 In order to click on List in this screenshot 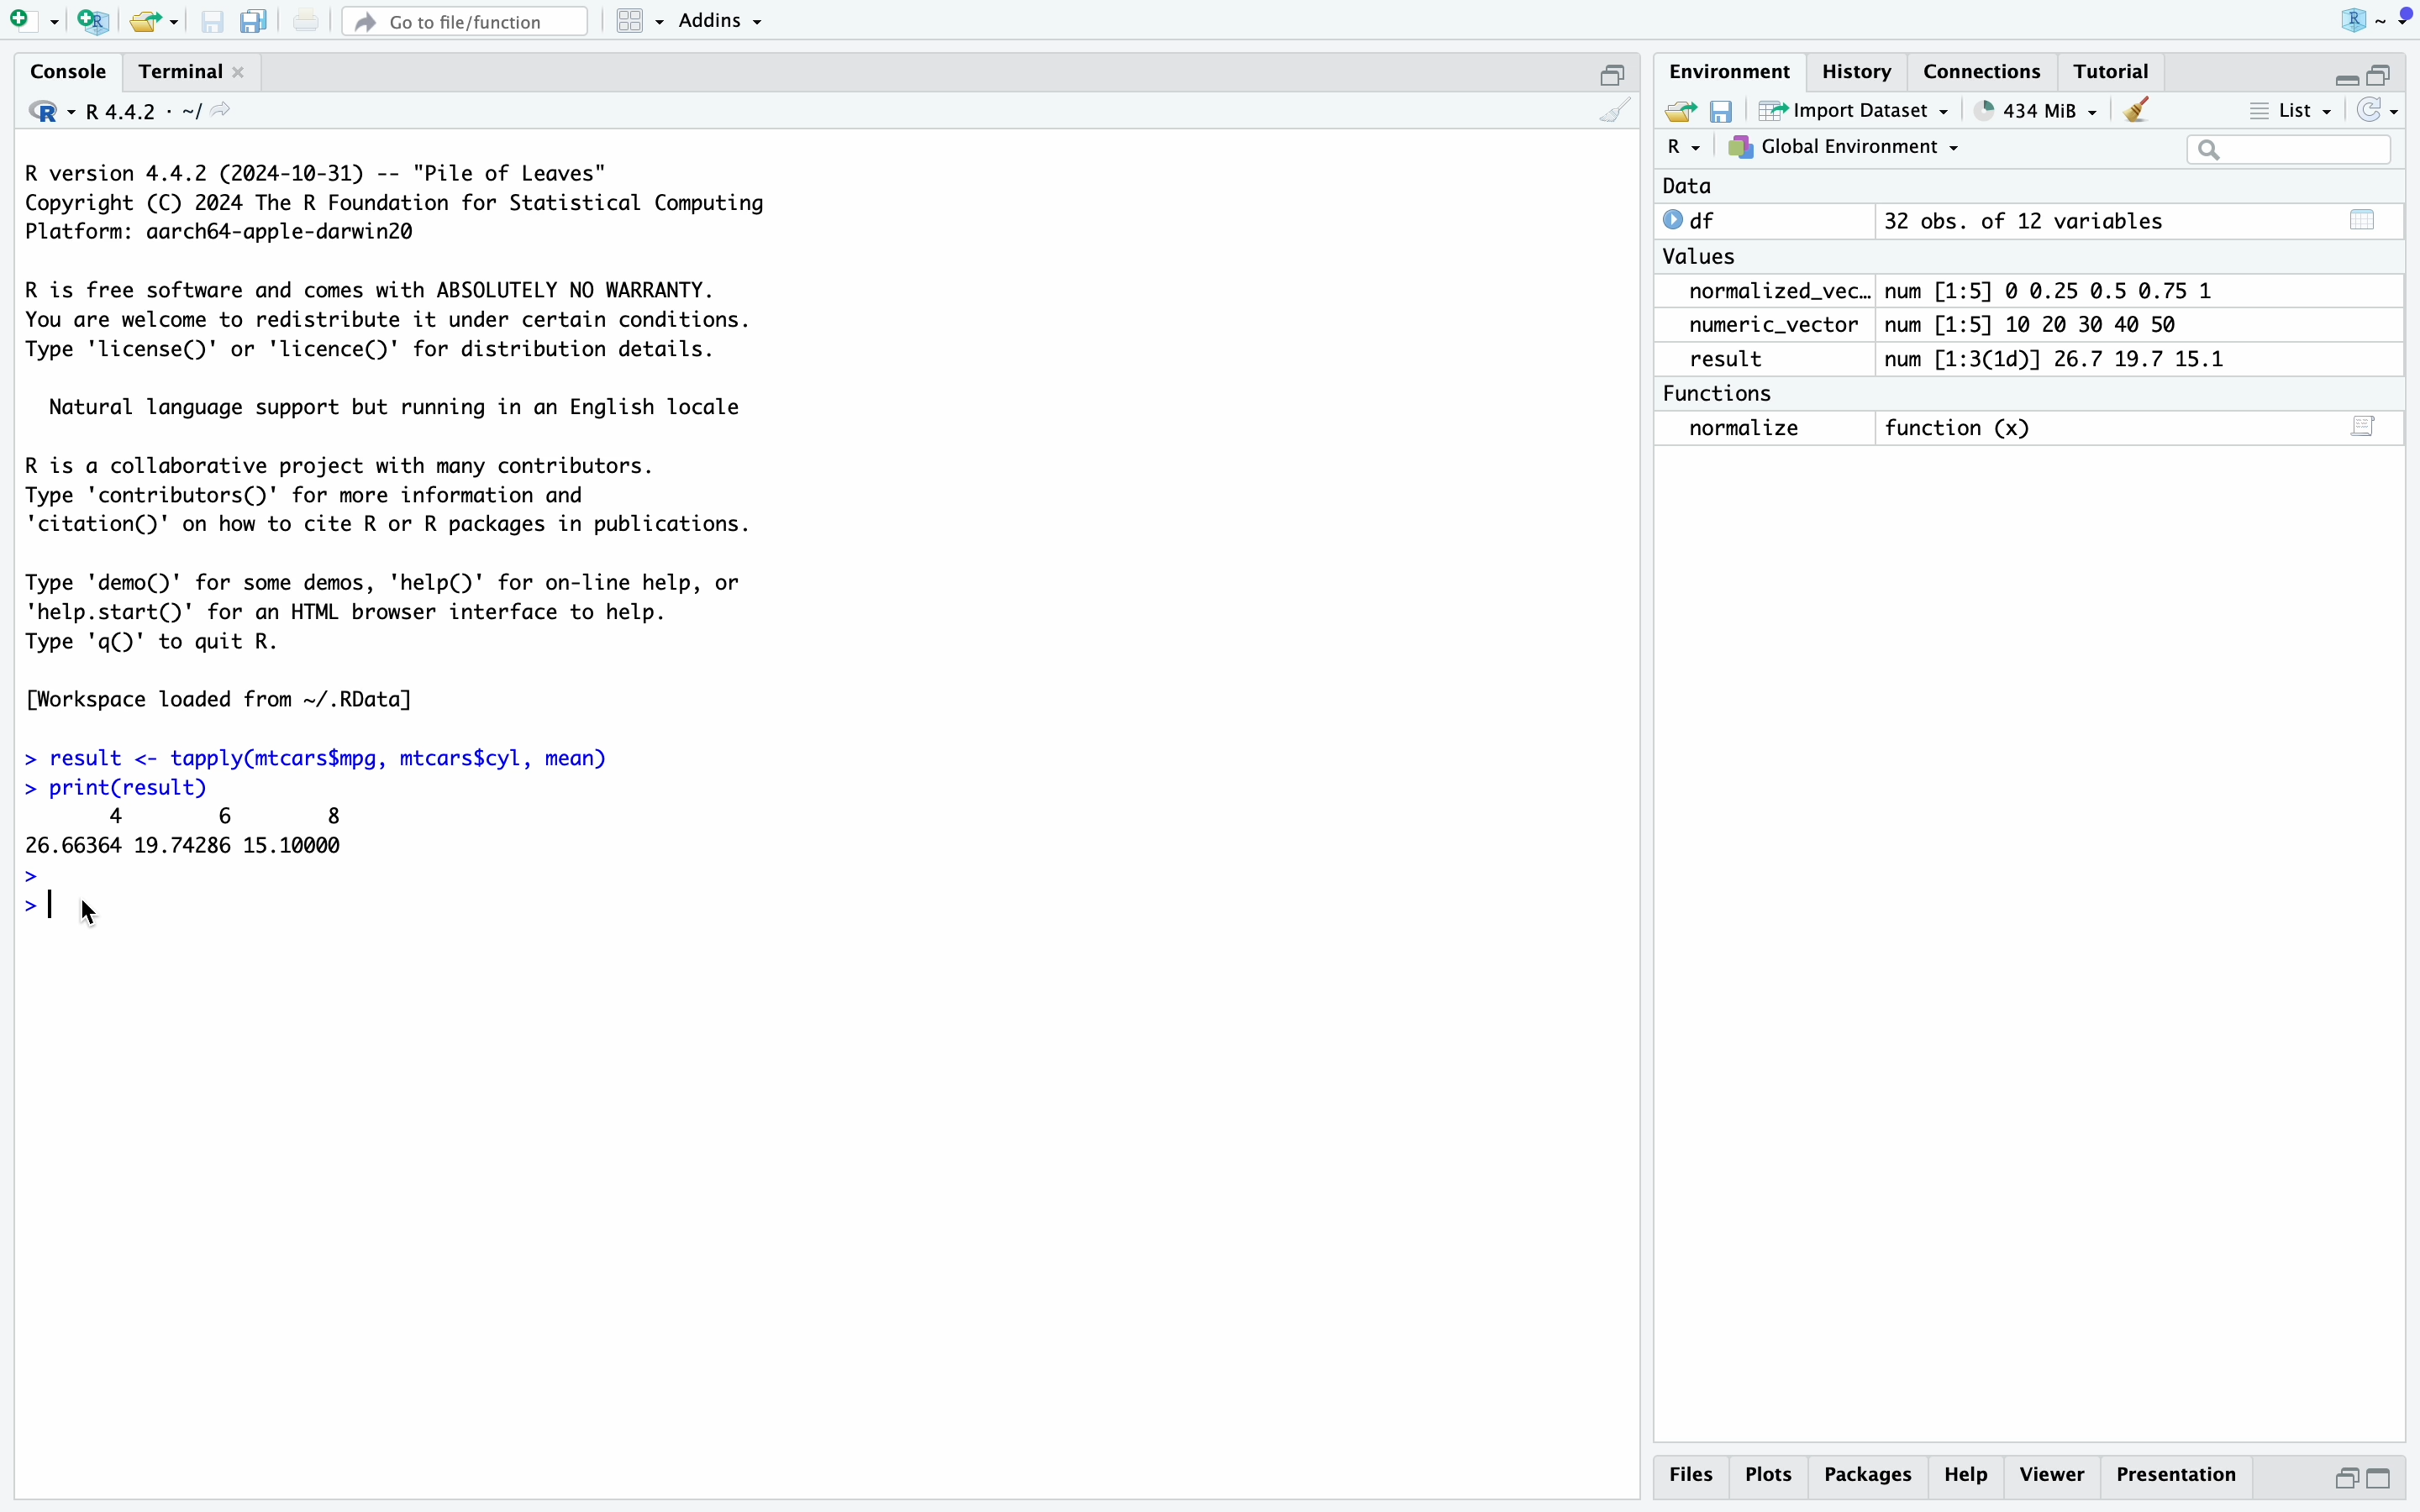, I will do `click(2293, 109)`.